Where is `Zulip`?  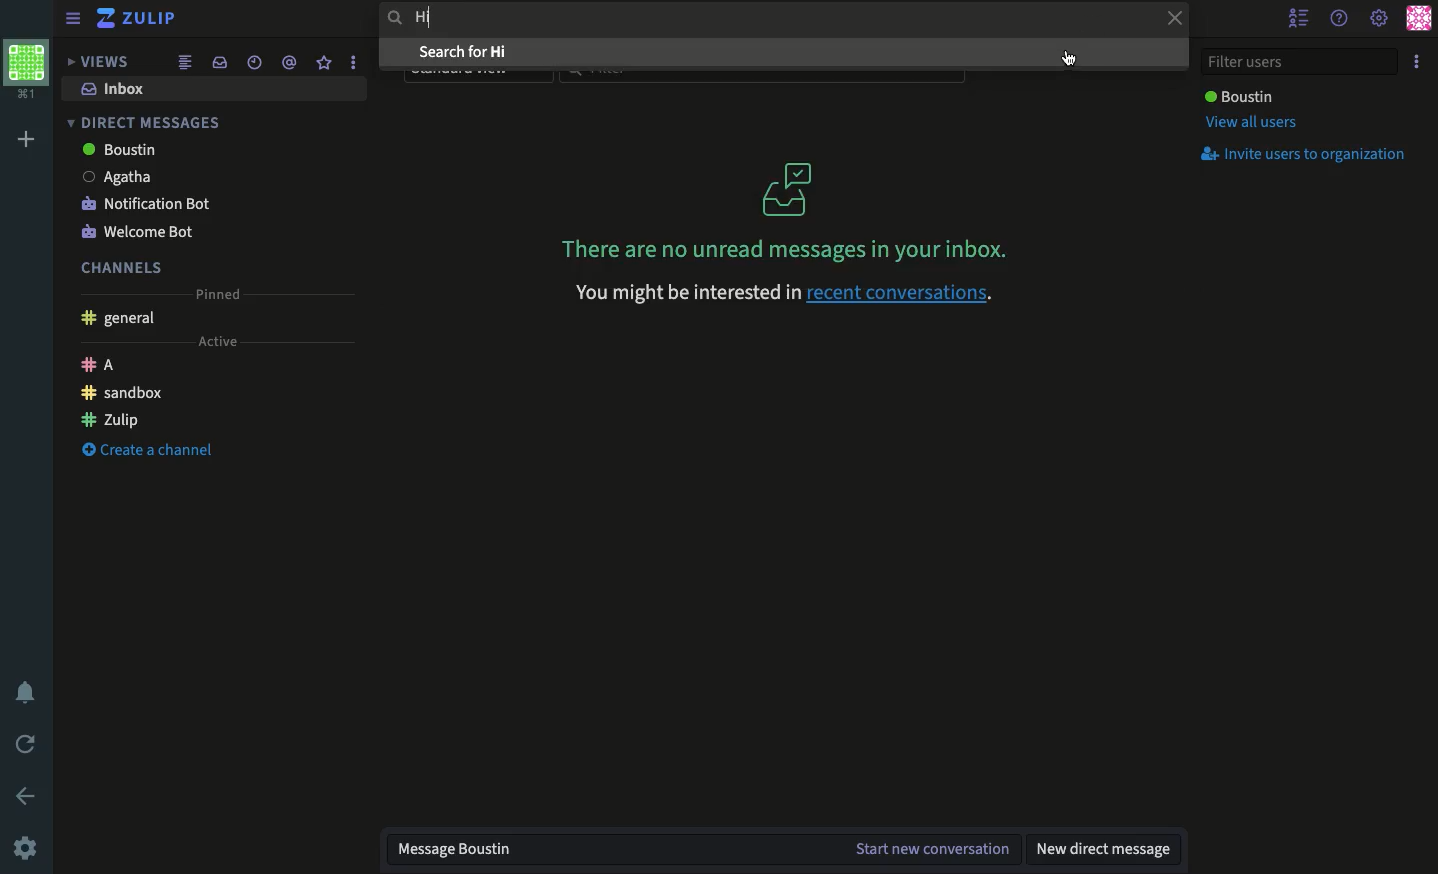
Zulip is located at coordinates (113, 420).